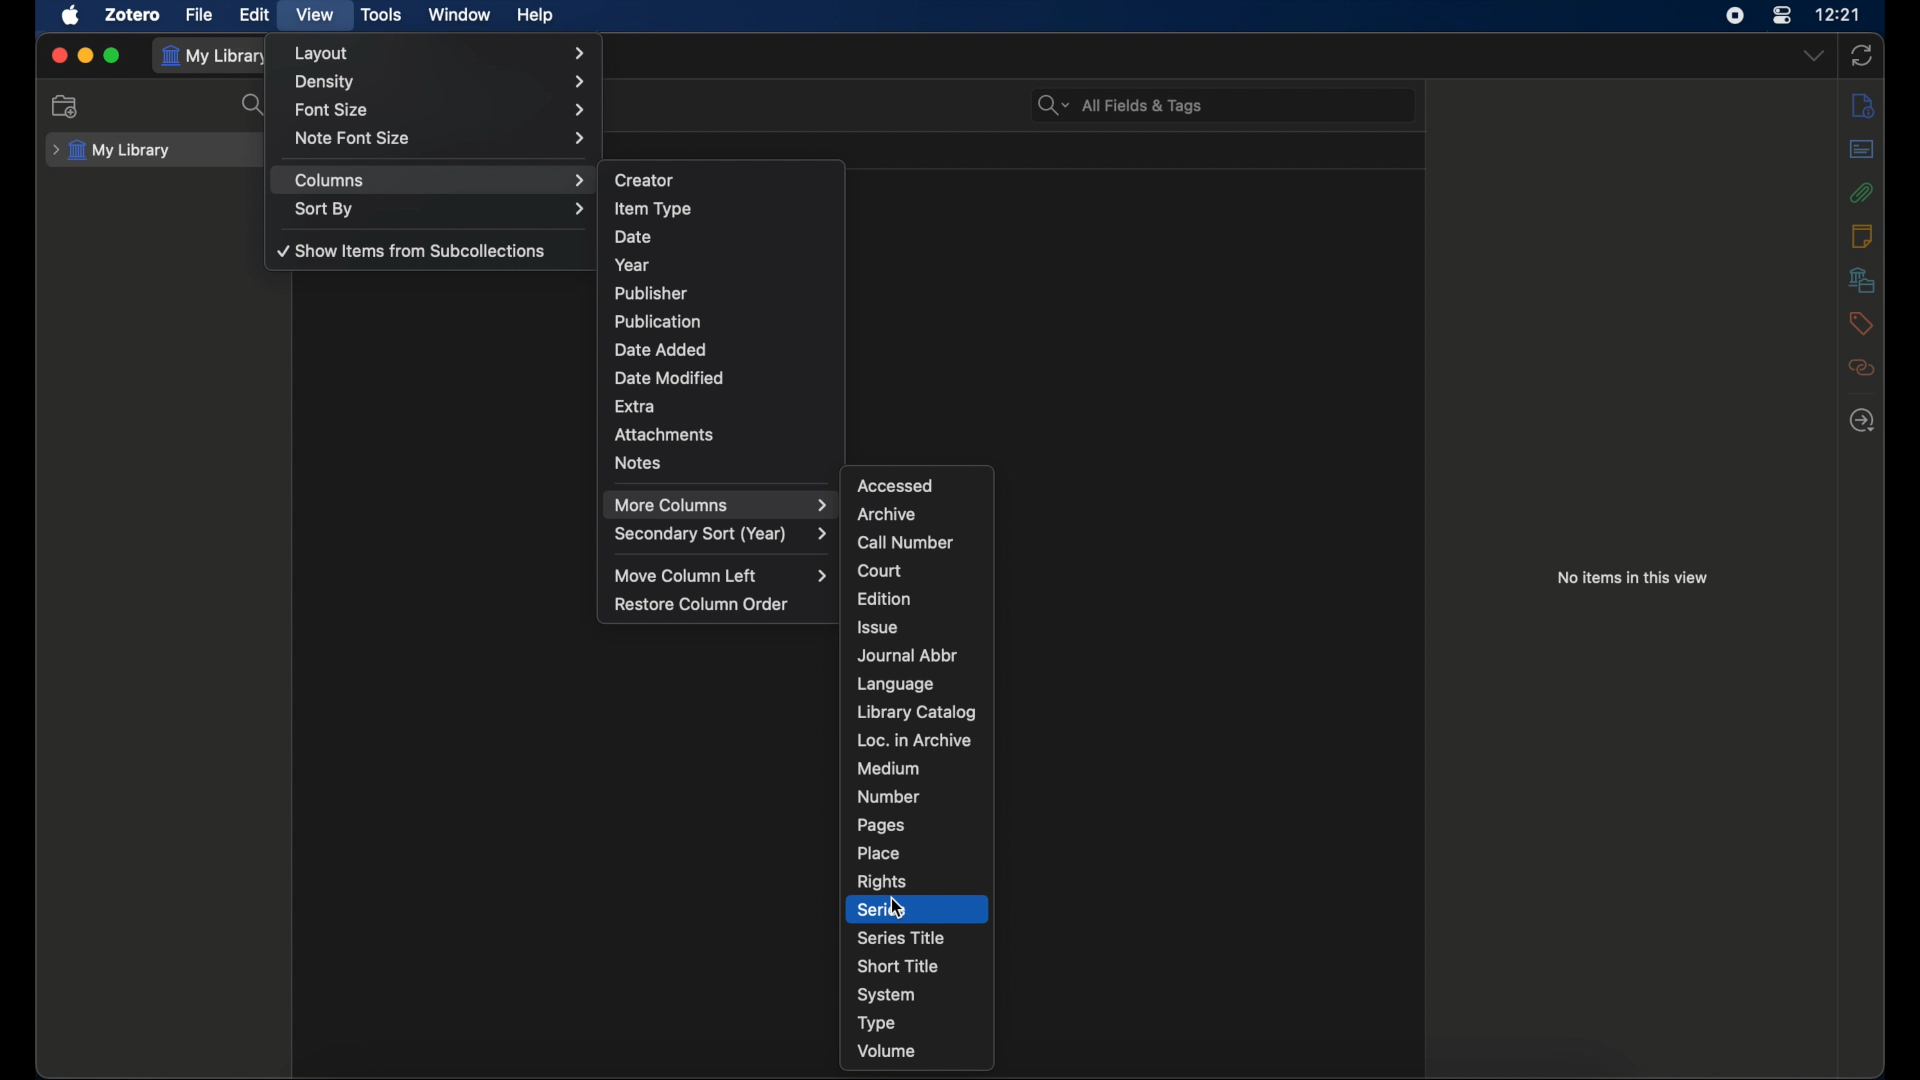 Image resolution: width=1920 pixels, height=1080 pixels. Describe the element at coordinates (536, 16) in the screenshot. I see `help` at that location.